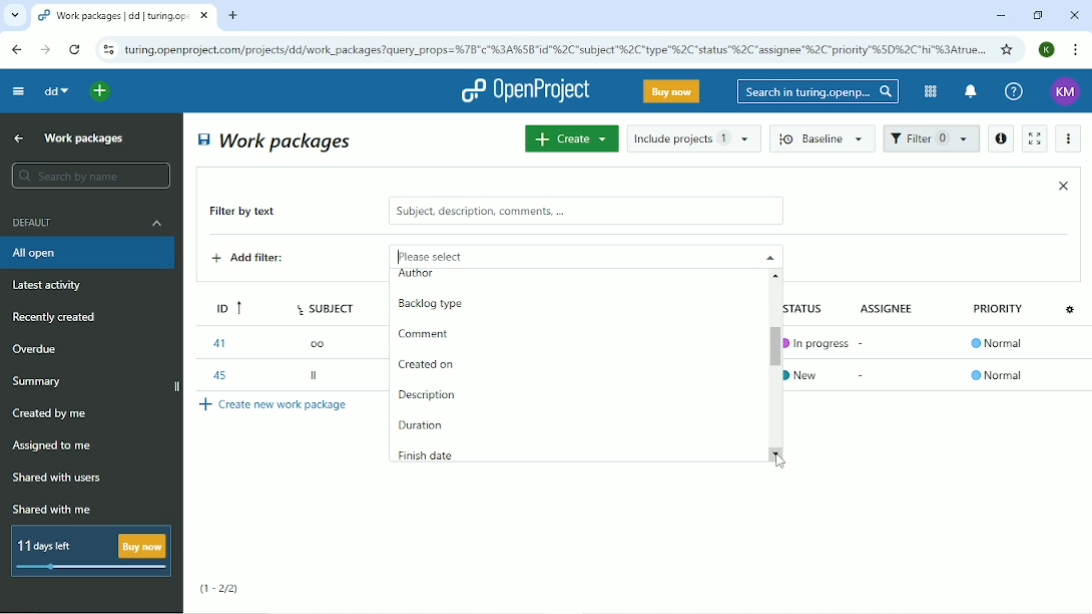 The height and width of the screenshot is (614, 1092). What do you see at coordinates (1072, 308) in the screenshot?
I see `Configure view` at bounding box center [1072, 308].